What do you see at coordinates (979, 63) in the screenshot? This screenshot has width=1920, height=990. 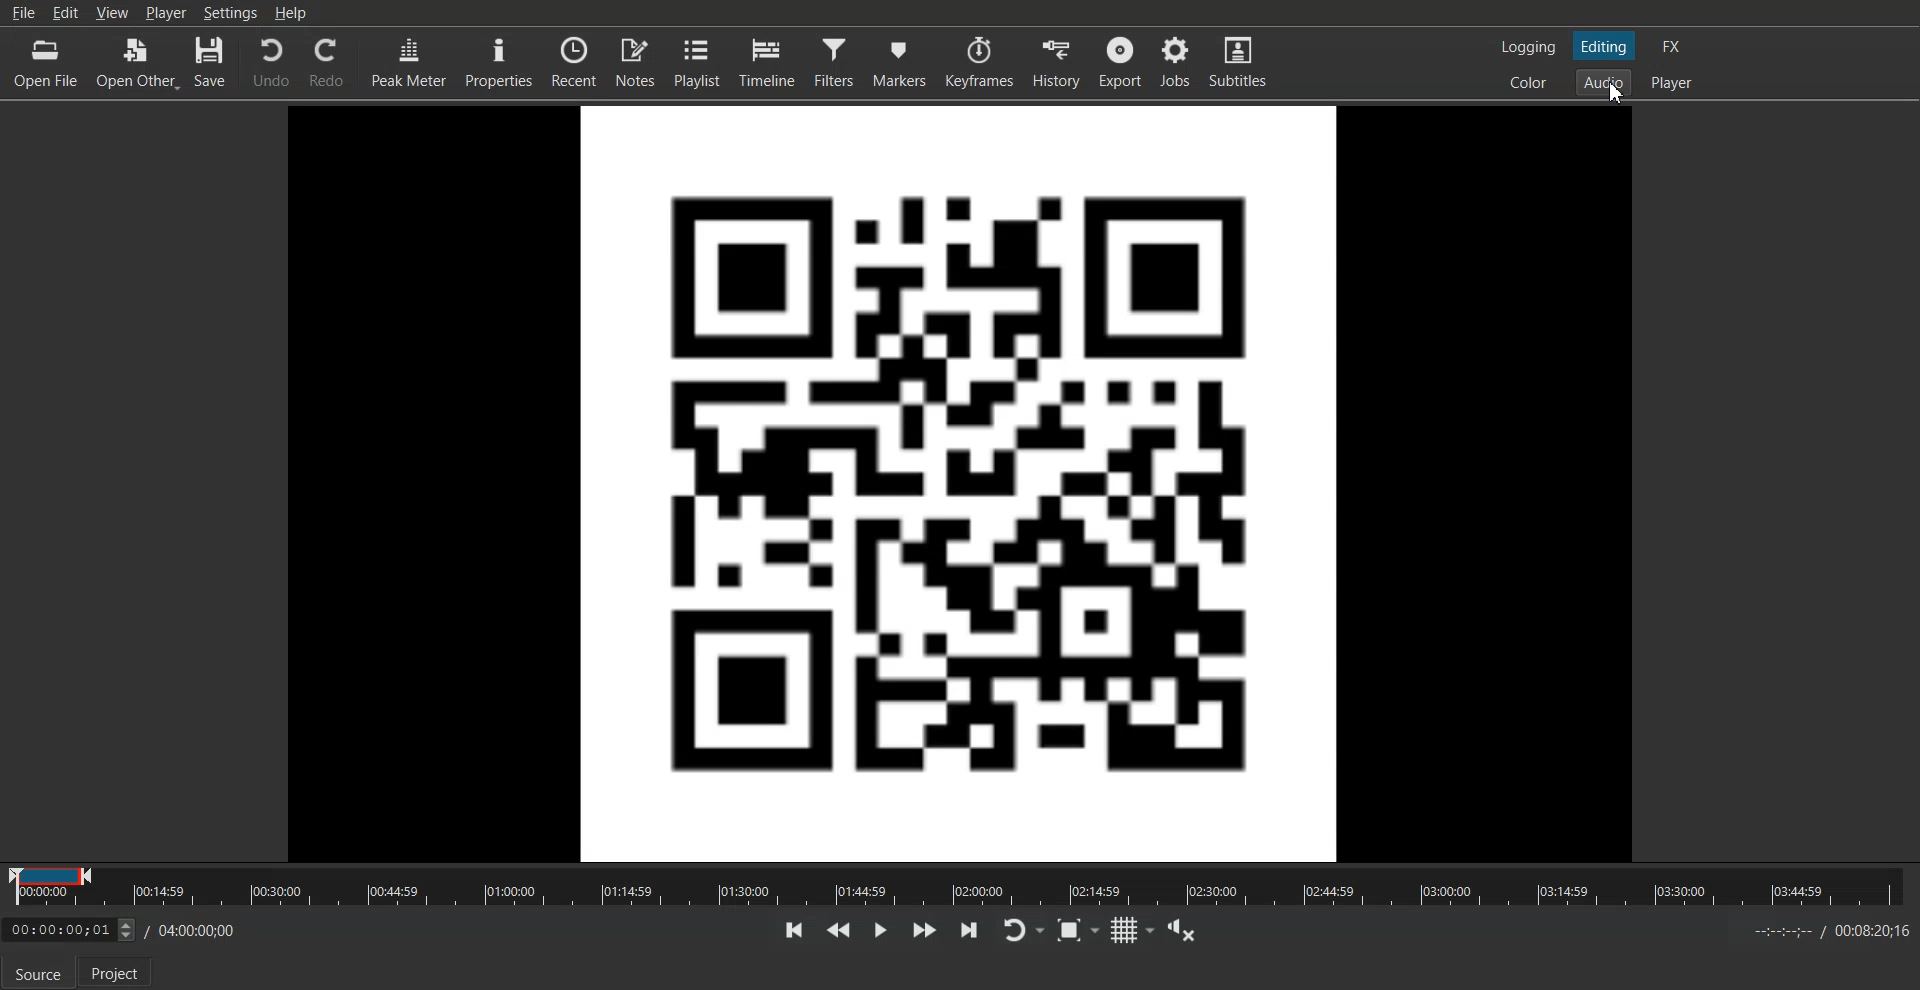 I see `Keyframes` at bounding box center [979, 63].